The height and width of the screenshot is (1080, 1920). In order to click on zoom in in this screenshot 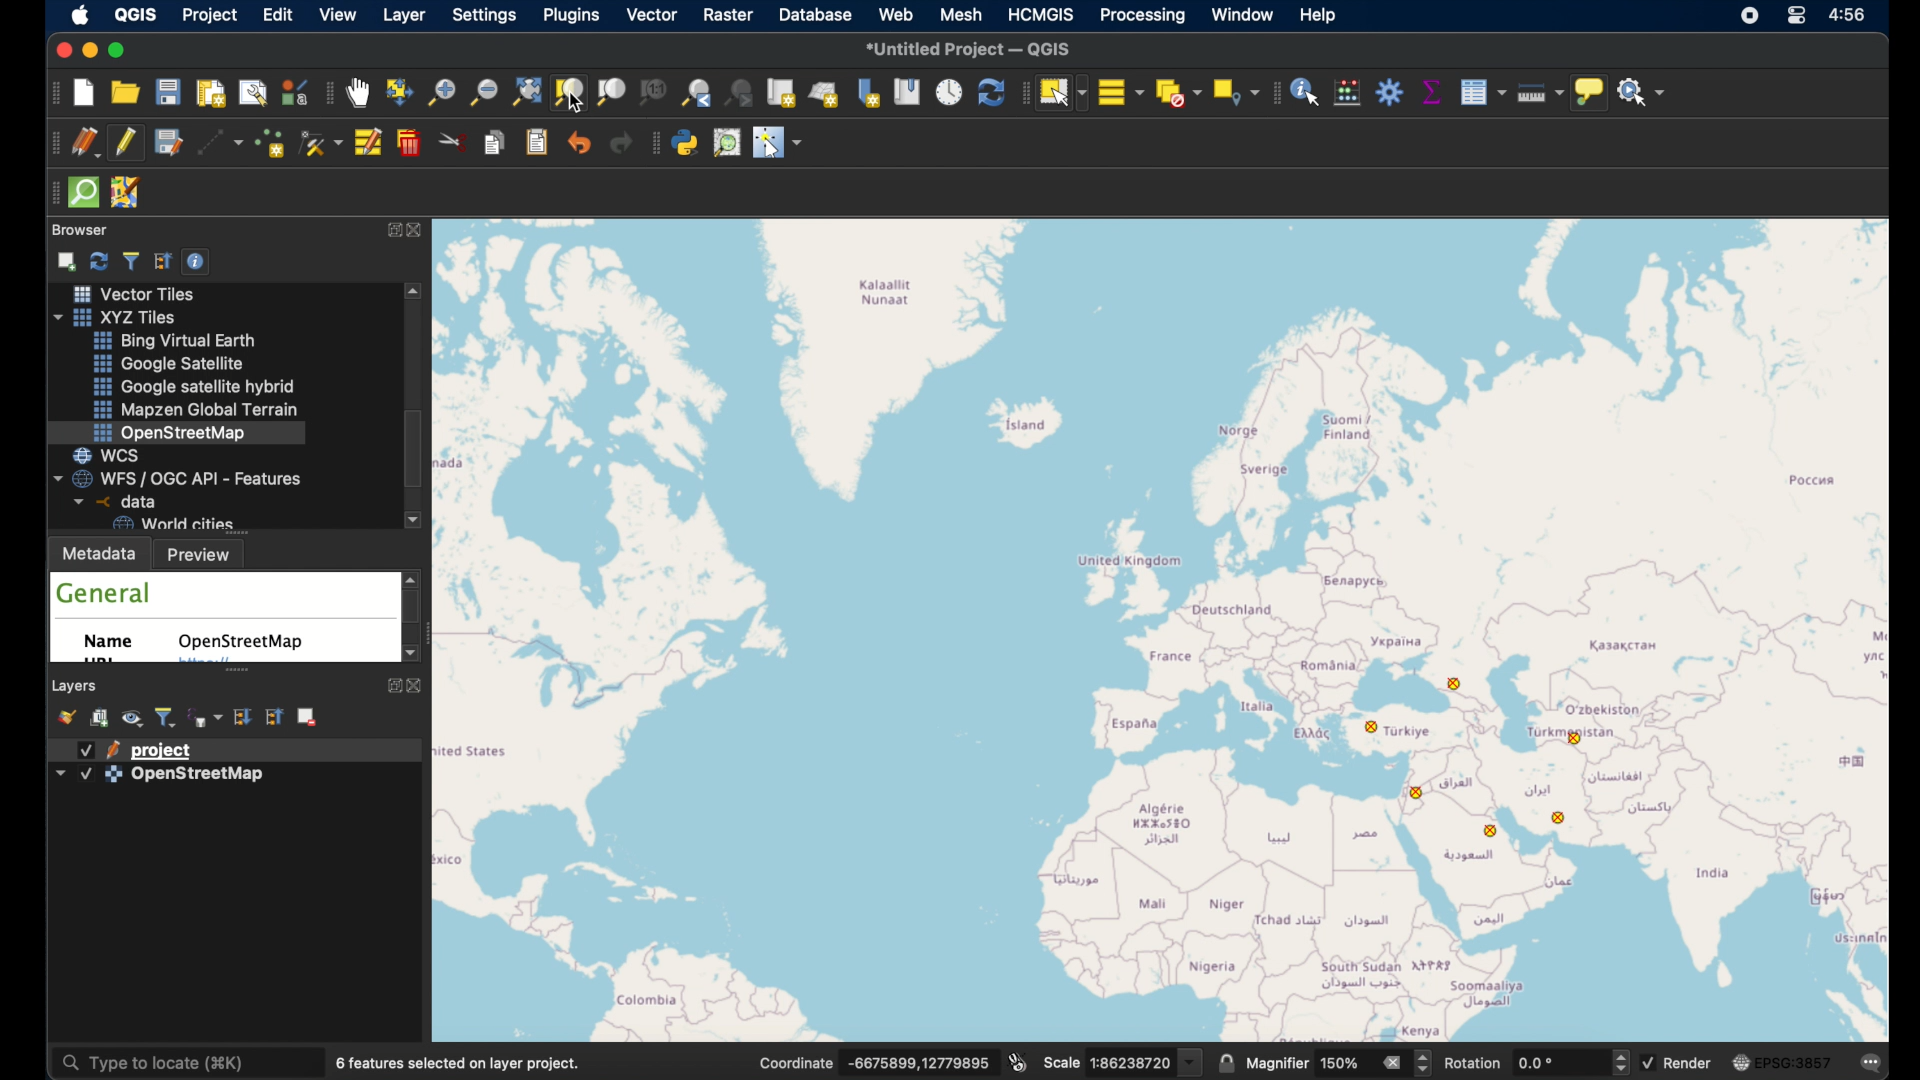, I will do `click(440, 98)`.